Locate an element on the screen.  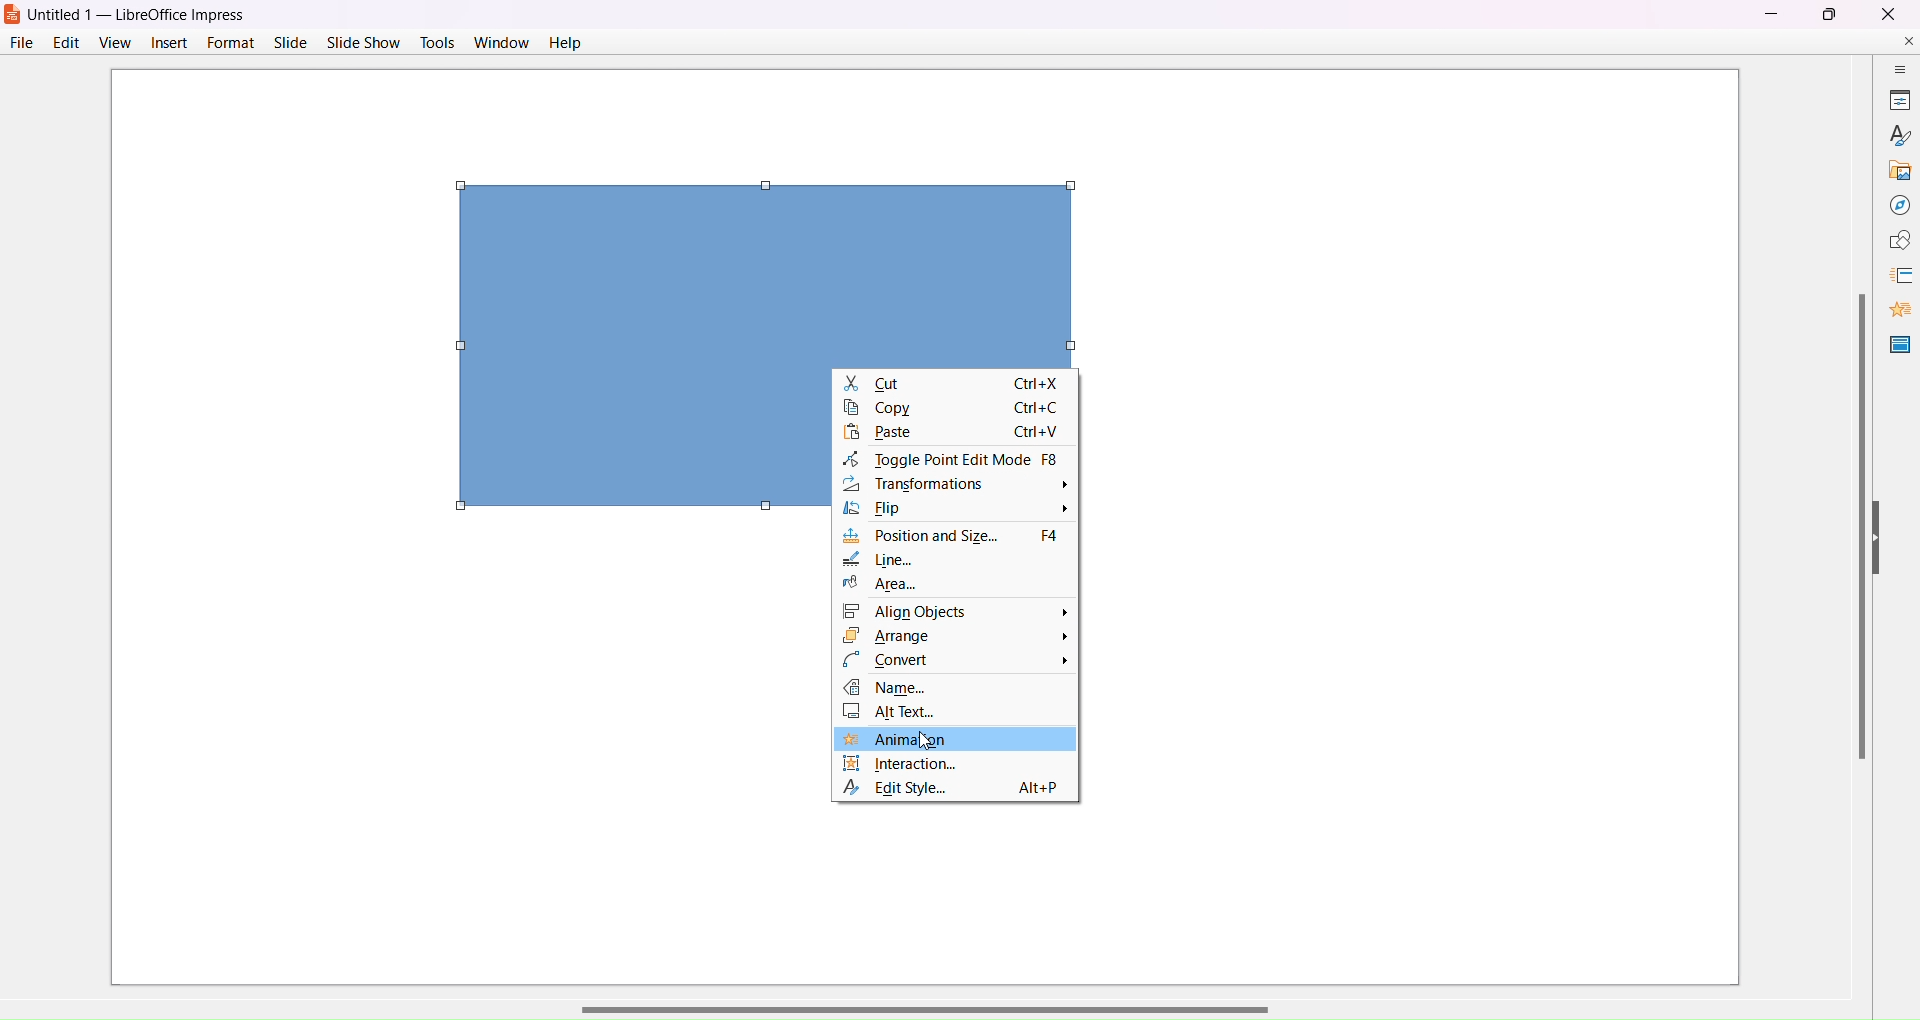
Minimize is located at coordinates (1770, 13).